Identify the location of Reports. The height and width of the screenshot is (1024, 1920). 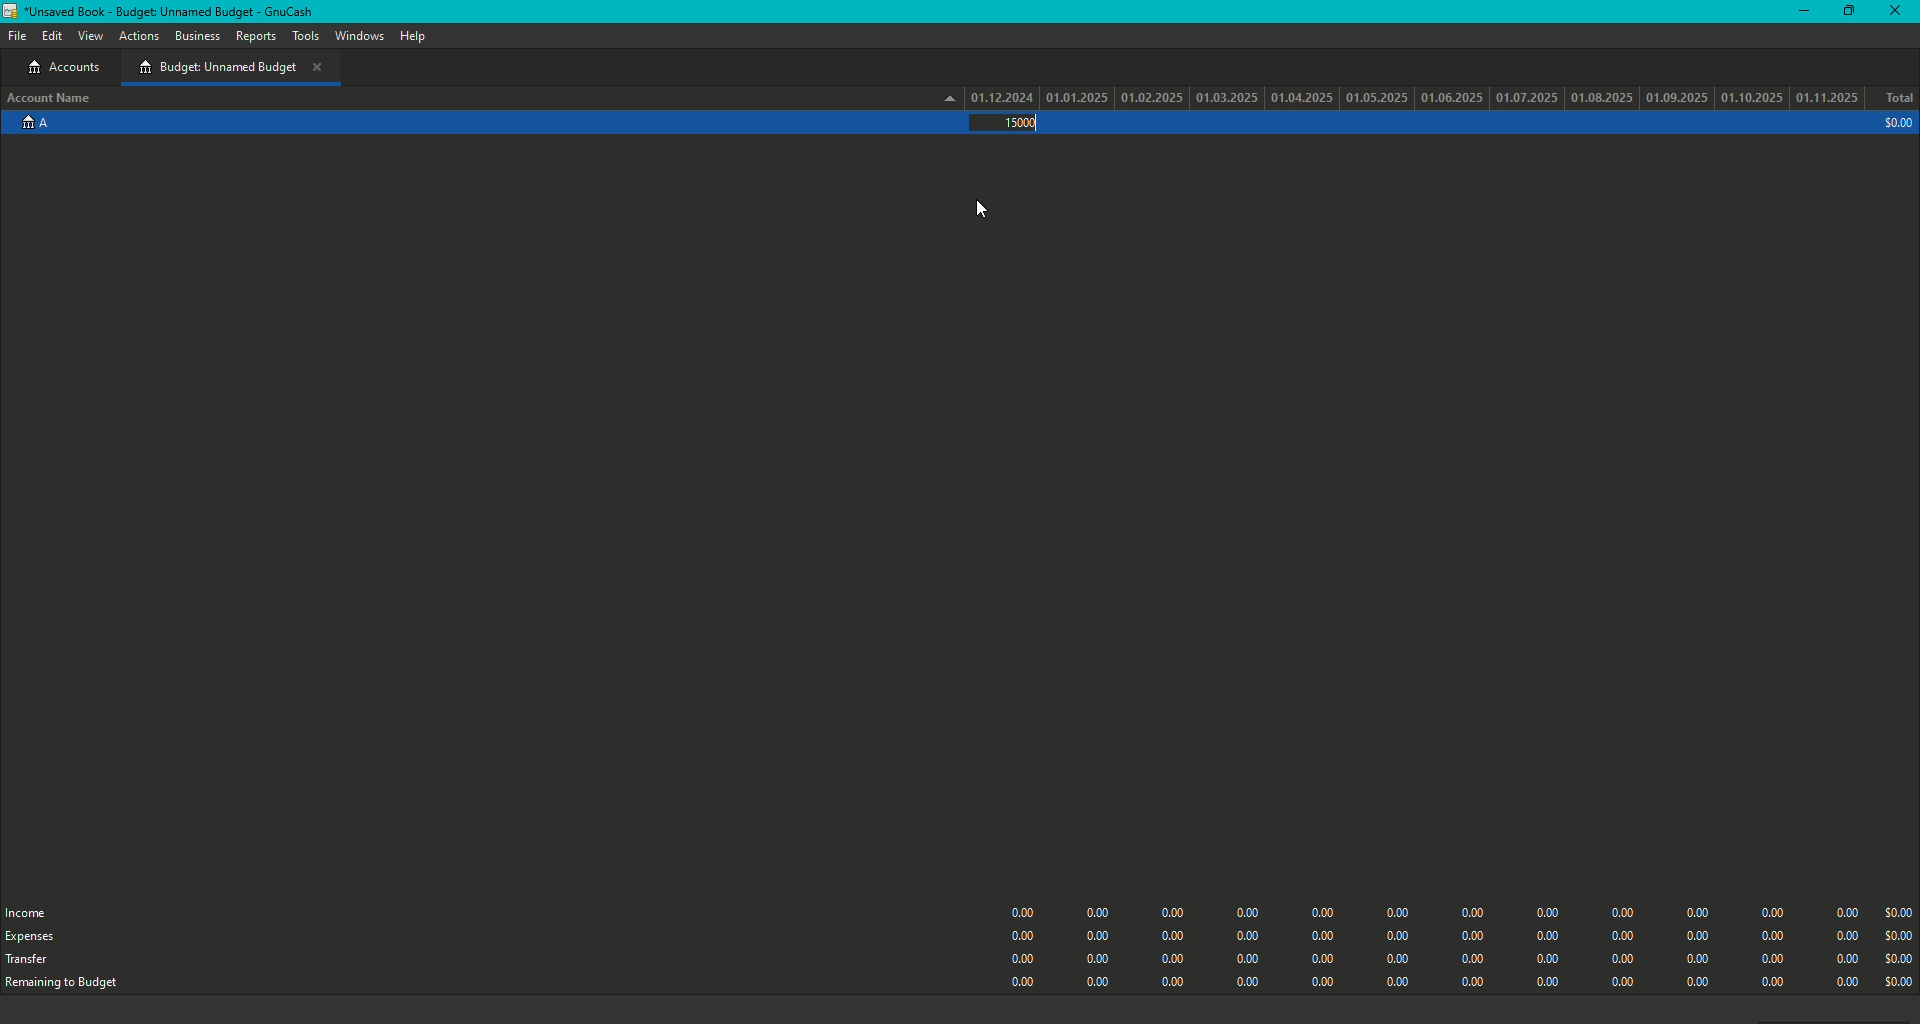
(255, 39).